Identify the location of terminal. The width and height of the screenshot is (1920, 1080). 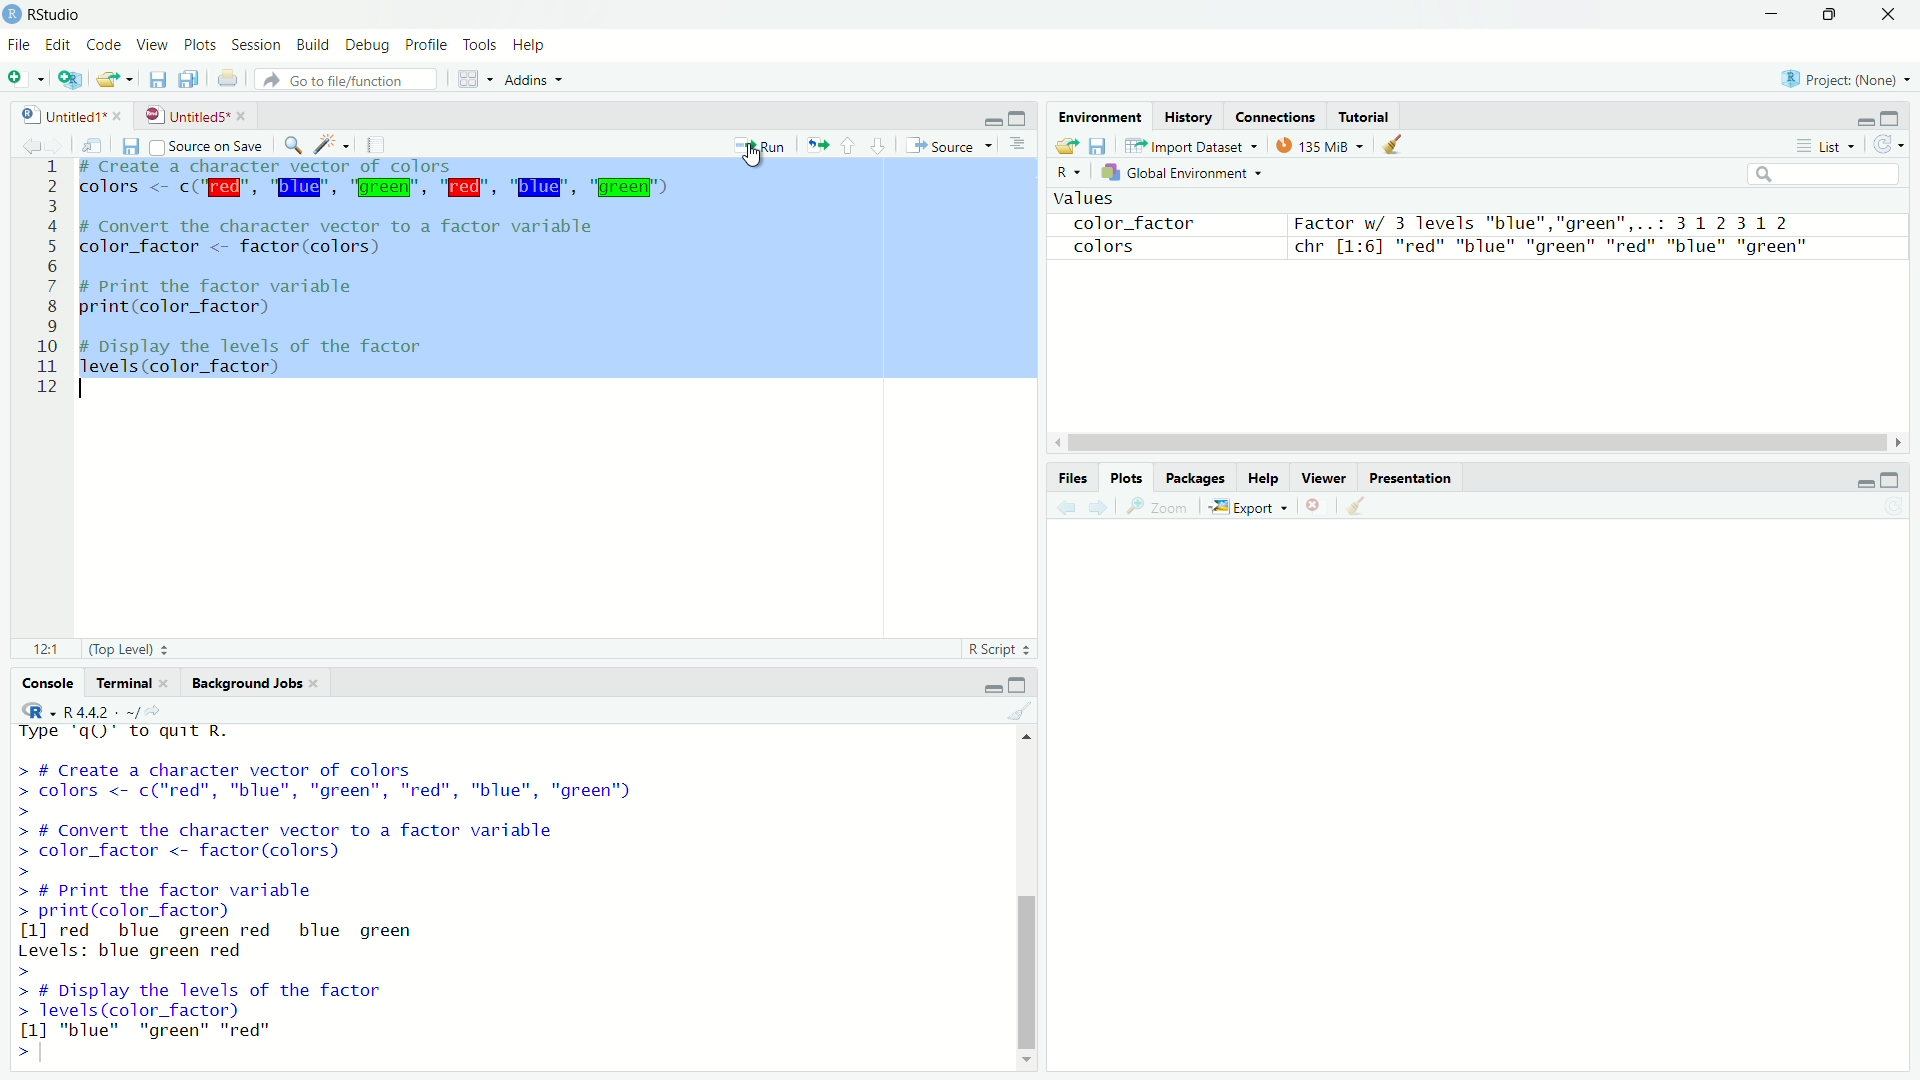
(133, 682).